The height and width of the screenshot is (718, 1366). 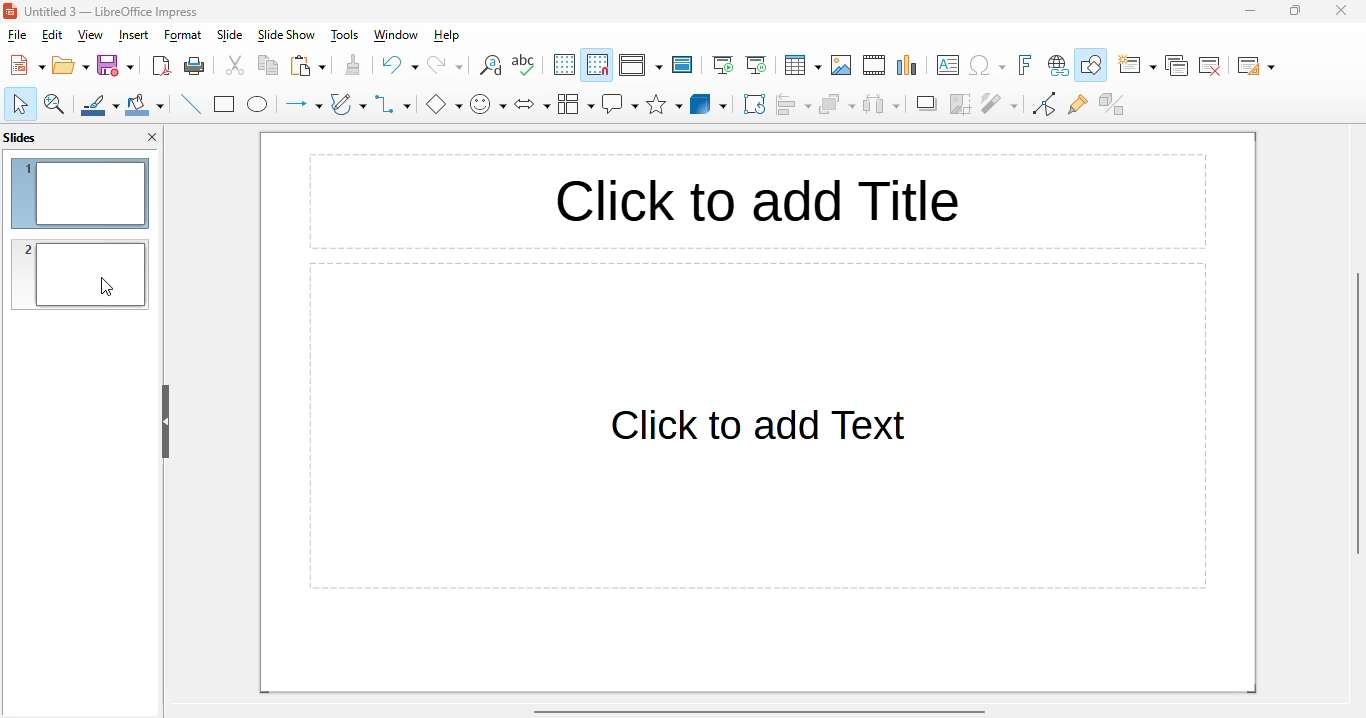 I want to click on fill color, so click(x=145, y=106).